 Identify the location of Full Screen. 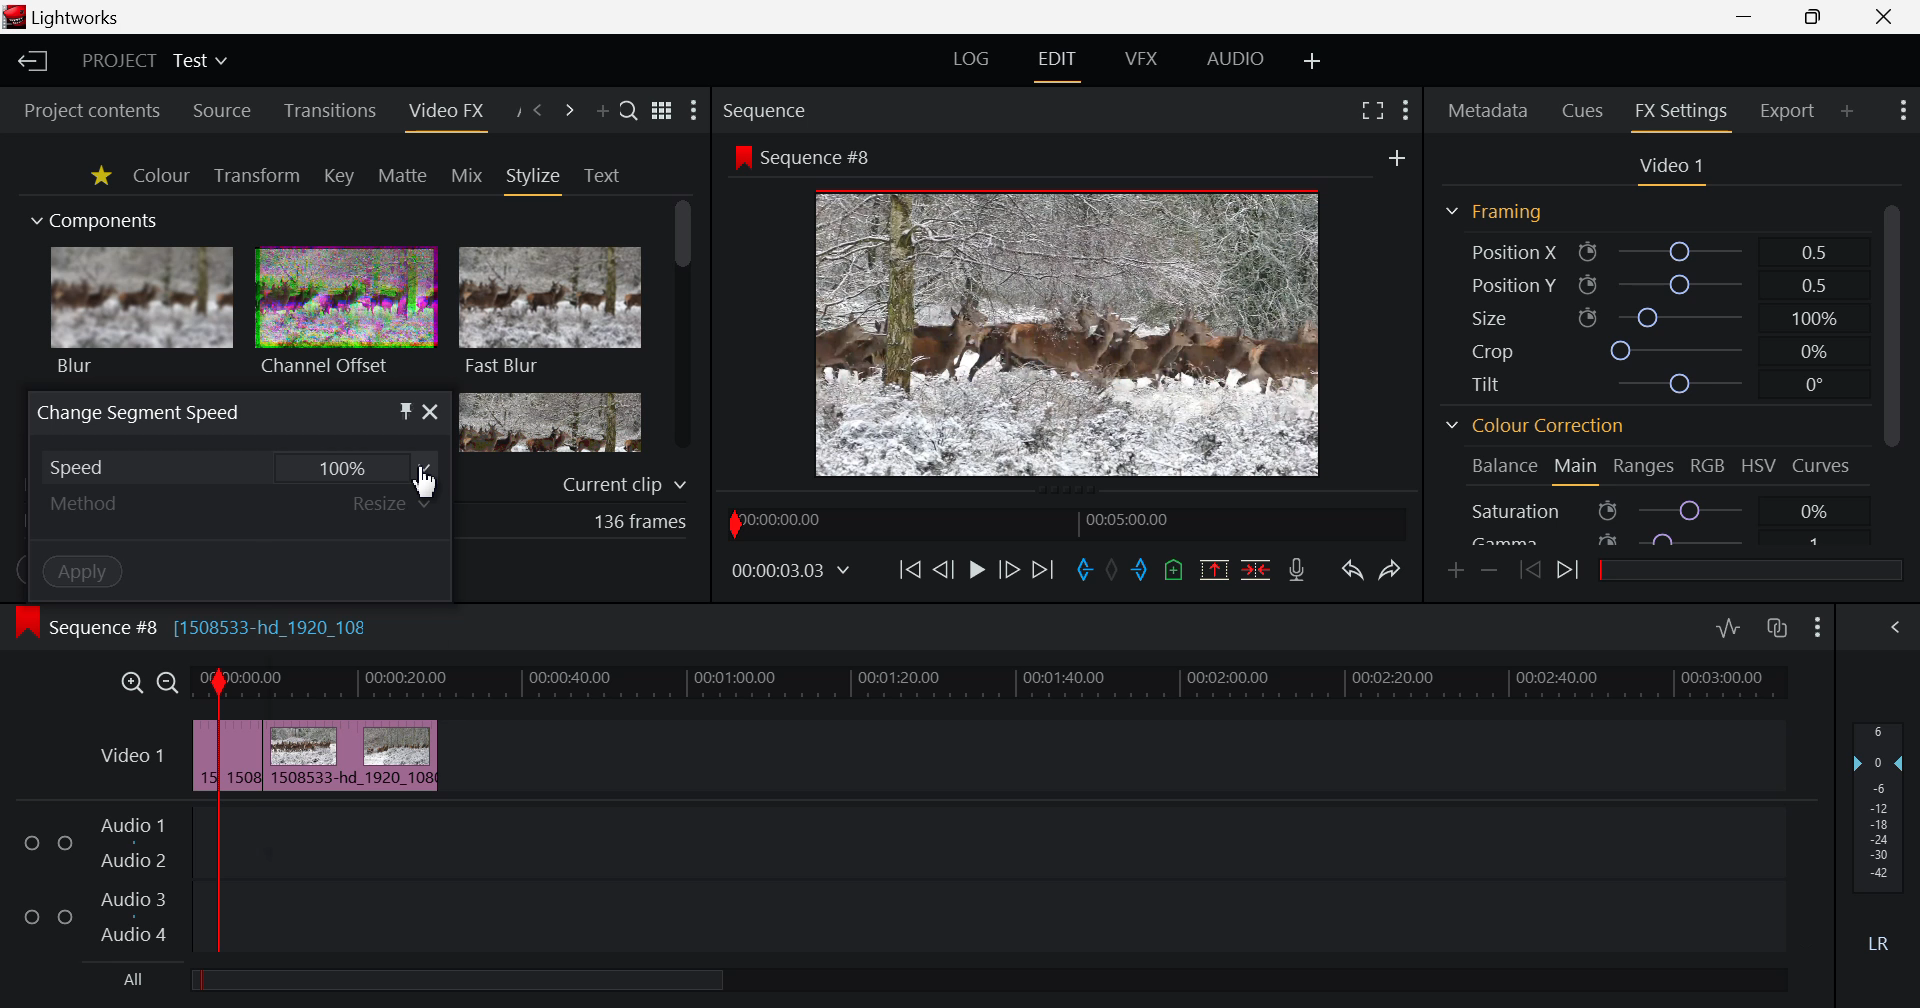
(1368, 114).